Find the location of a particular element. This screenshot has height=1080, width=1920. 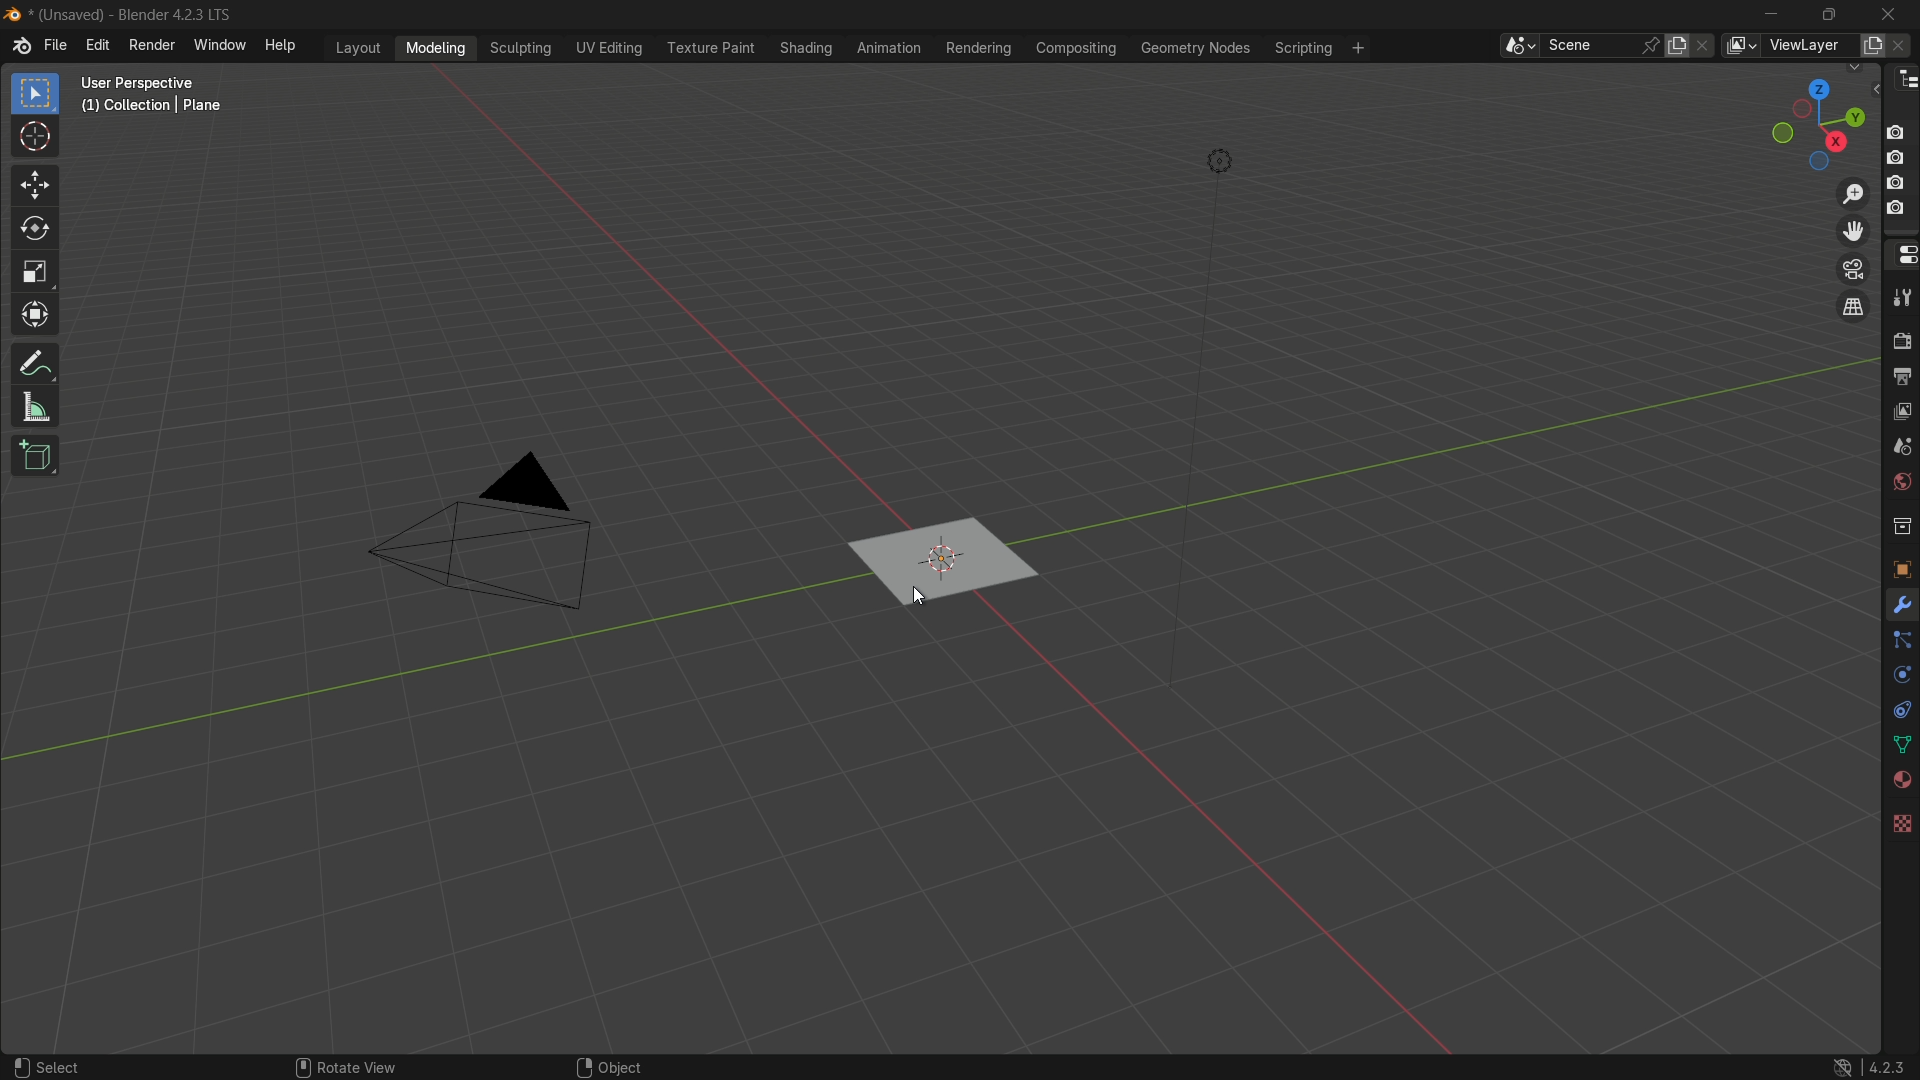

new scene is located at coordinates (1679, 46).